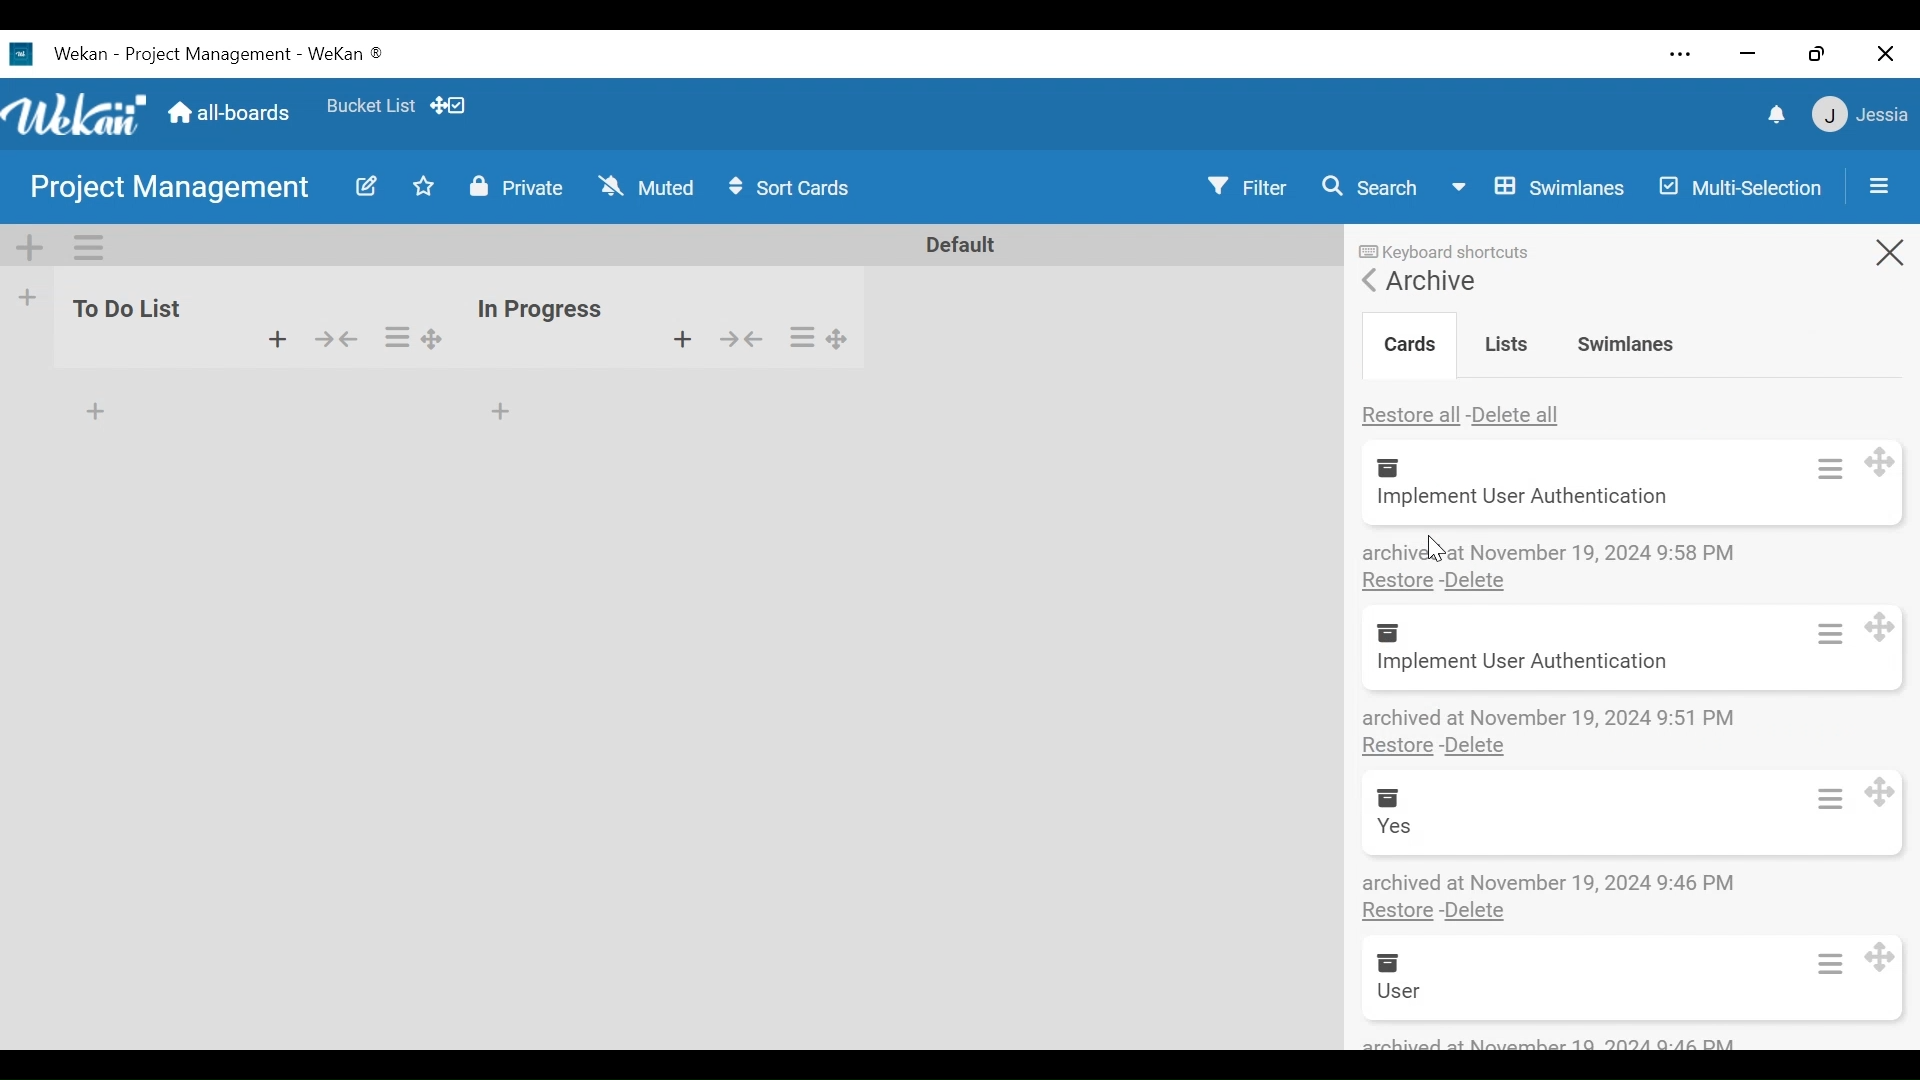 The image size is (1920, 1080). Describe the element at coordinates (1887, 959) in the screenshot. I see `move` at that location.